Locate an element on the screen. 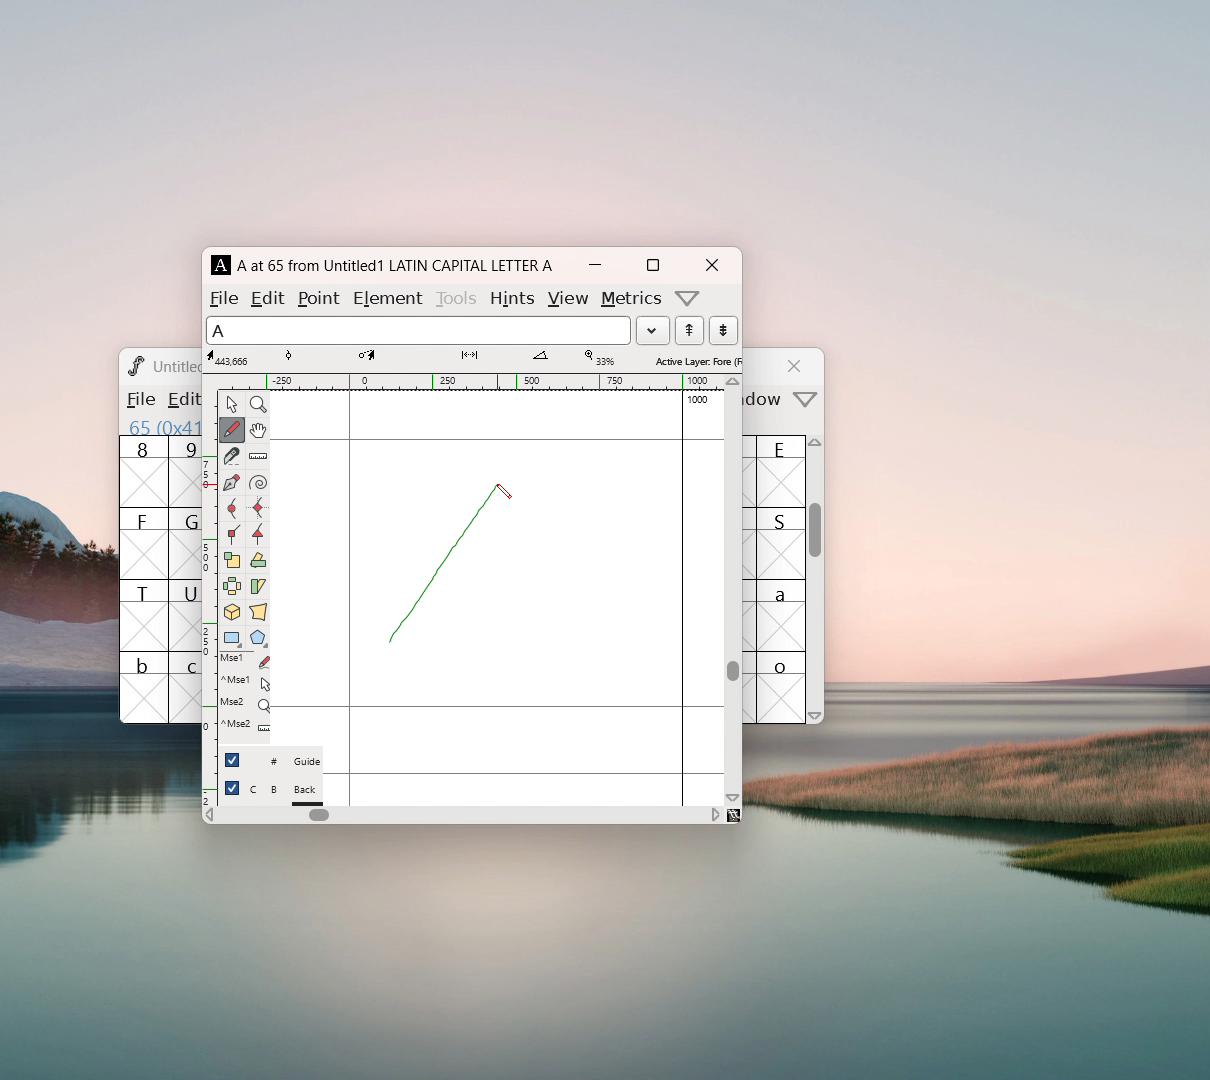 This screenshot has width=1210, height=1080. draw a freehand curve is located at coordinates (232, 430).